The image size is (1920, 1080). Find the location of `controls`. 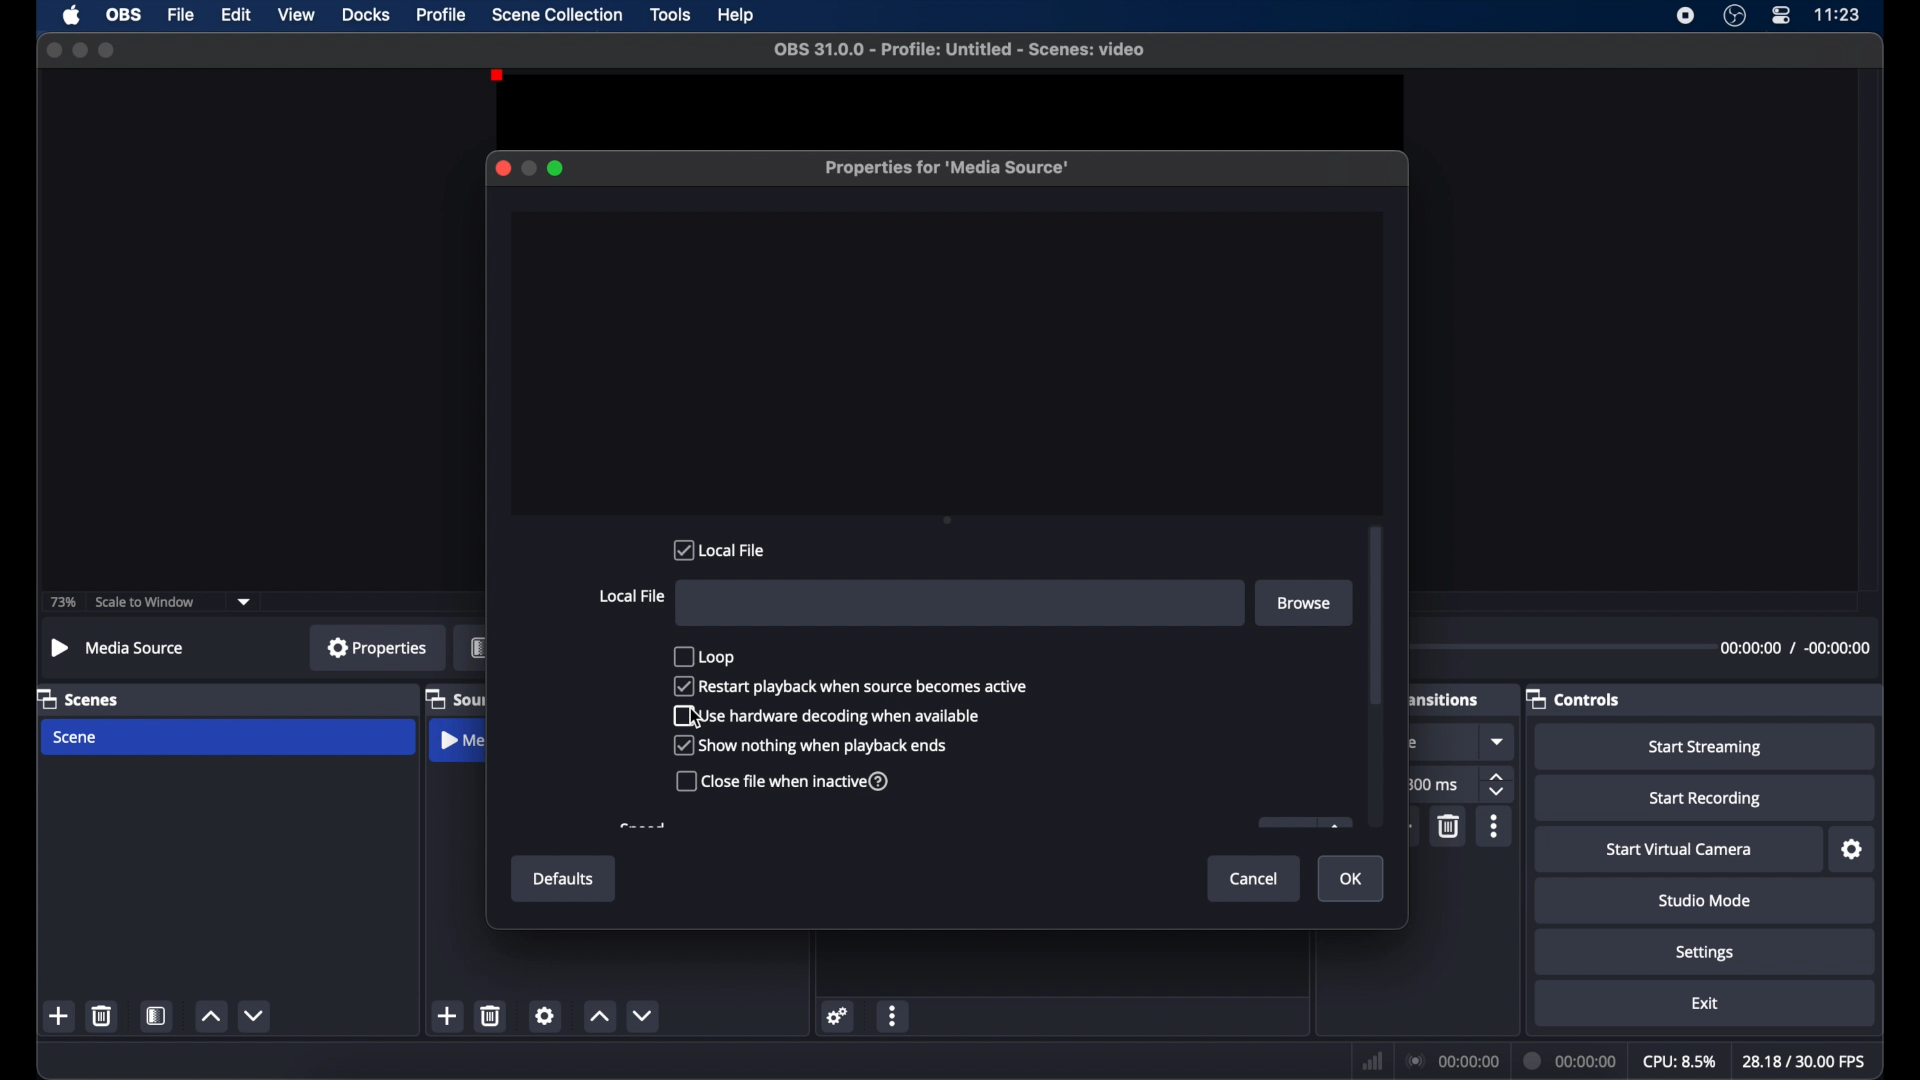

controls is located at coordinates (1573, 698).